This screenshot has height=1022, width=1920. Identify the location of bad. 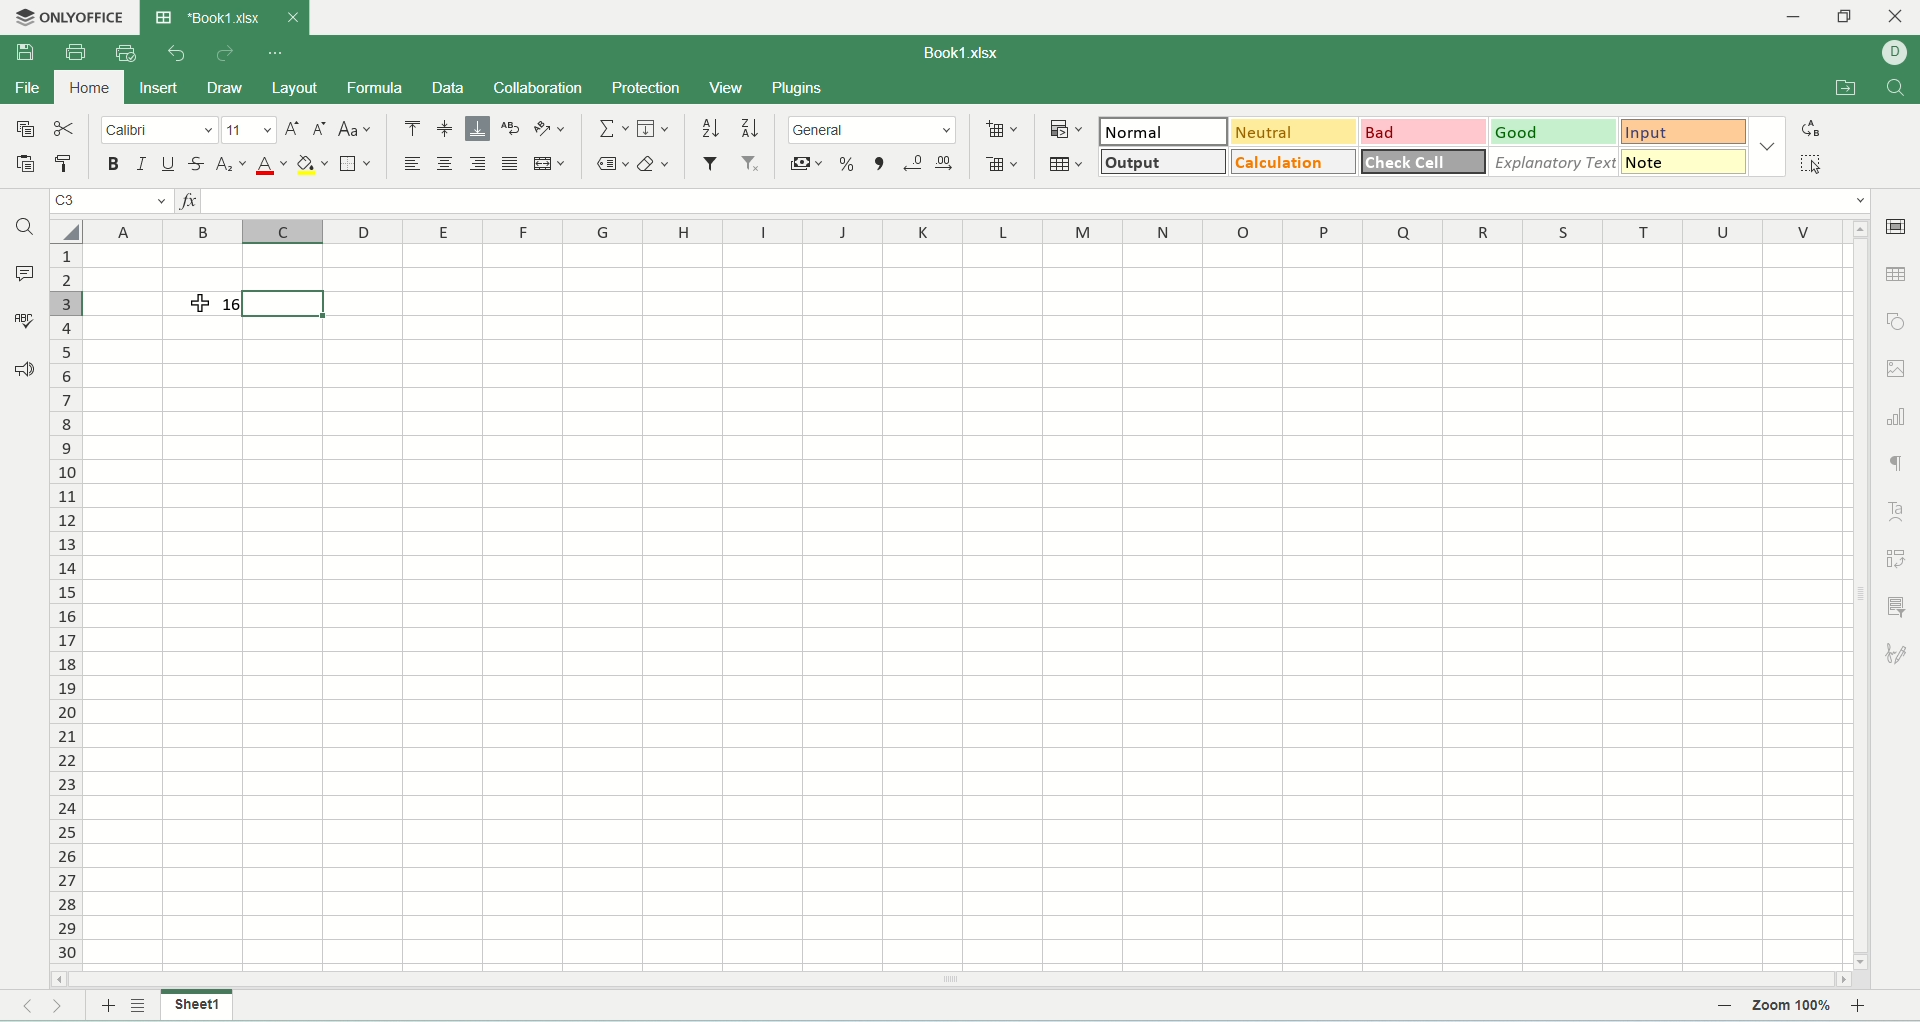
(1427, 131).